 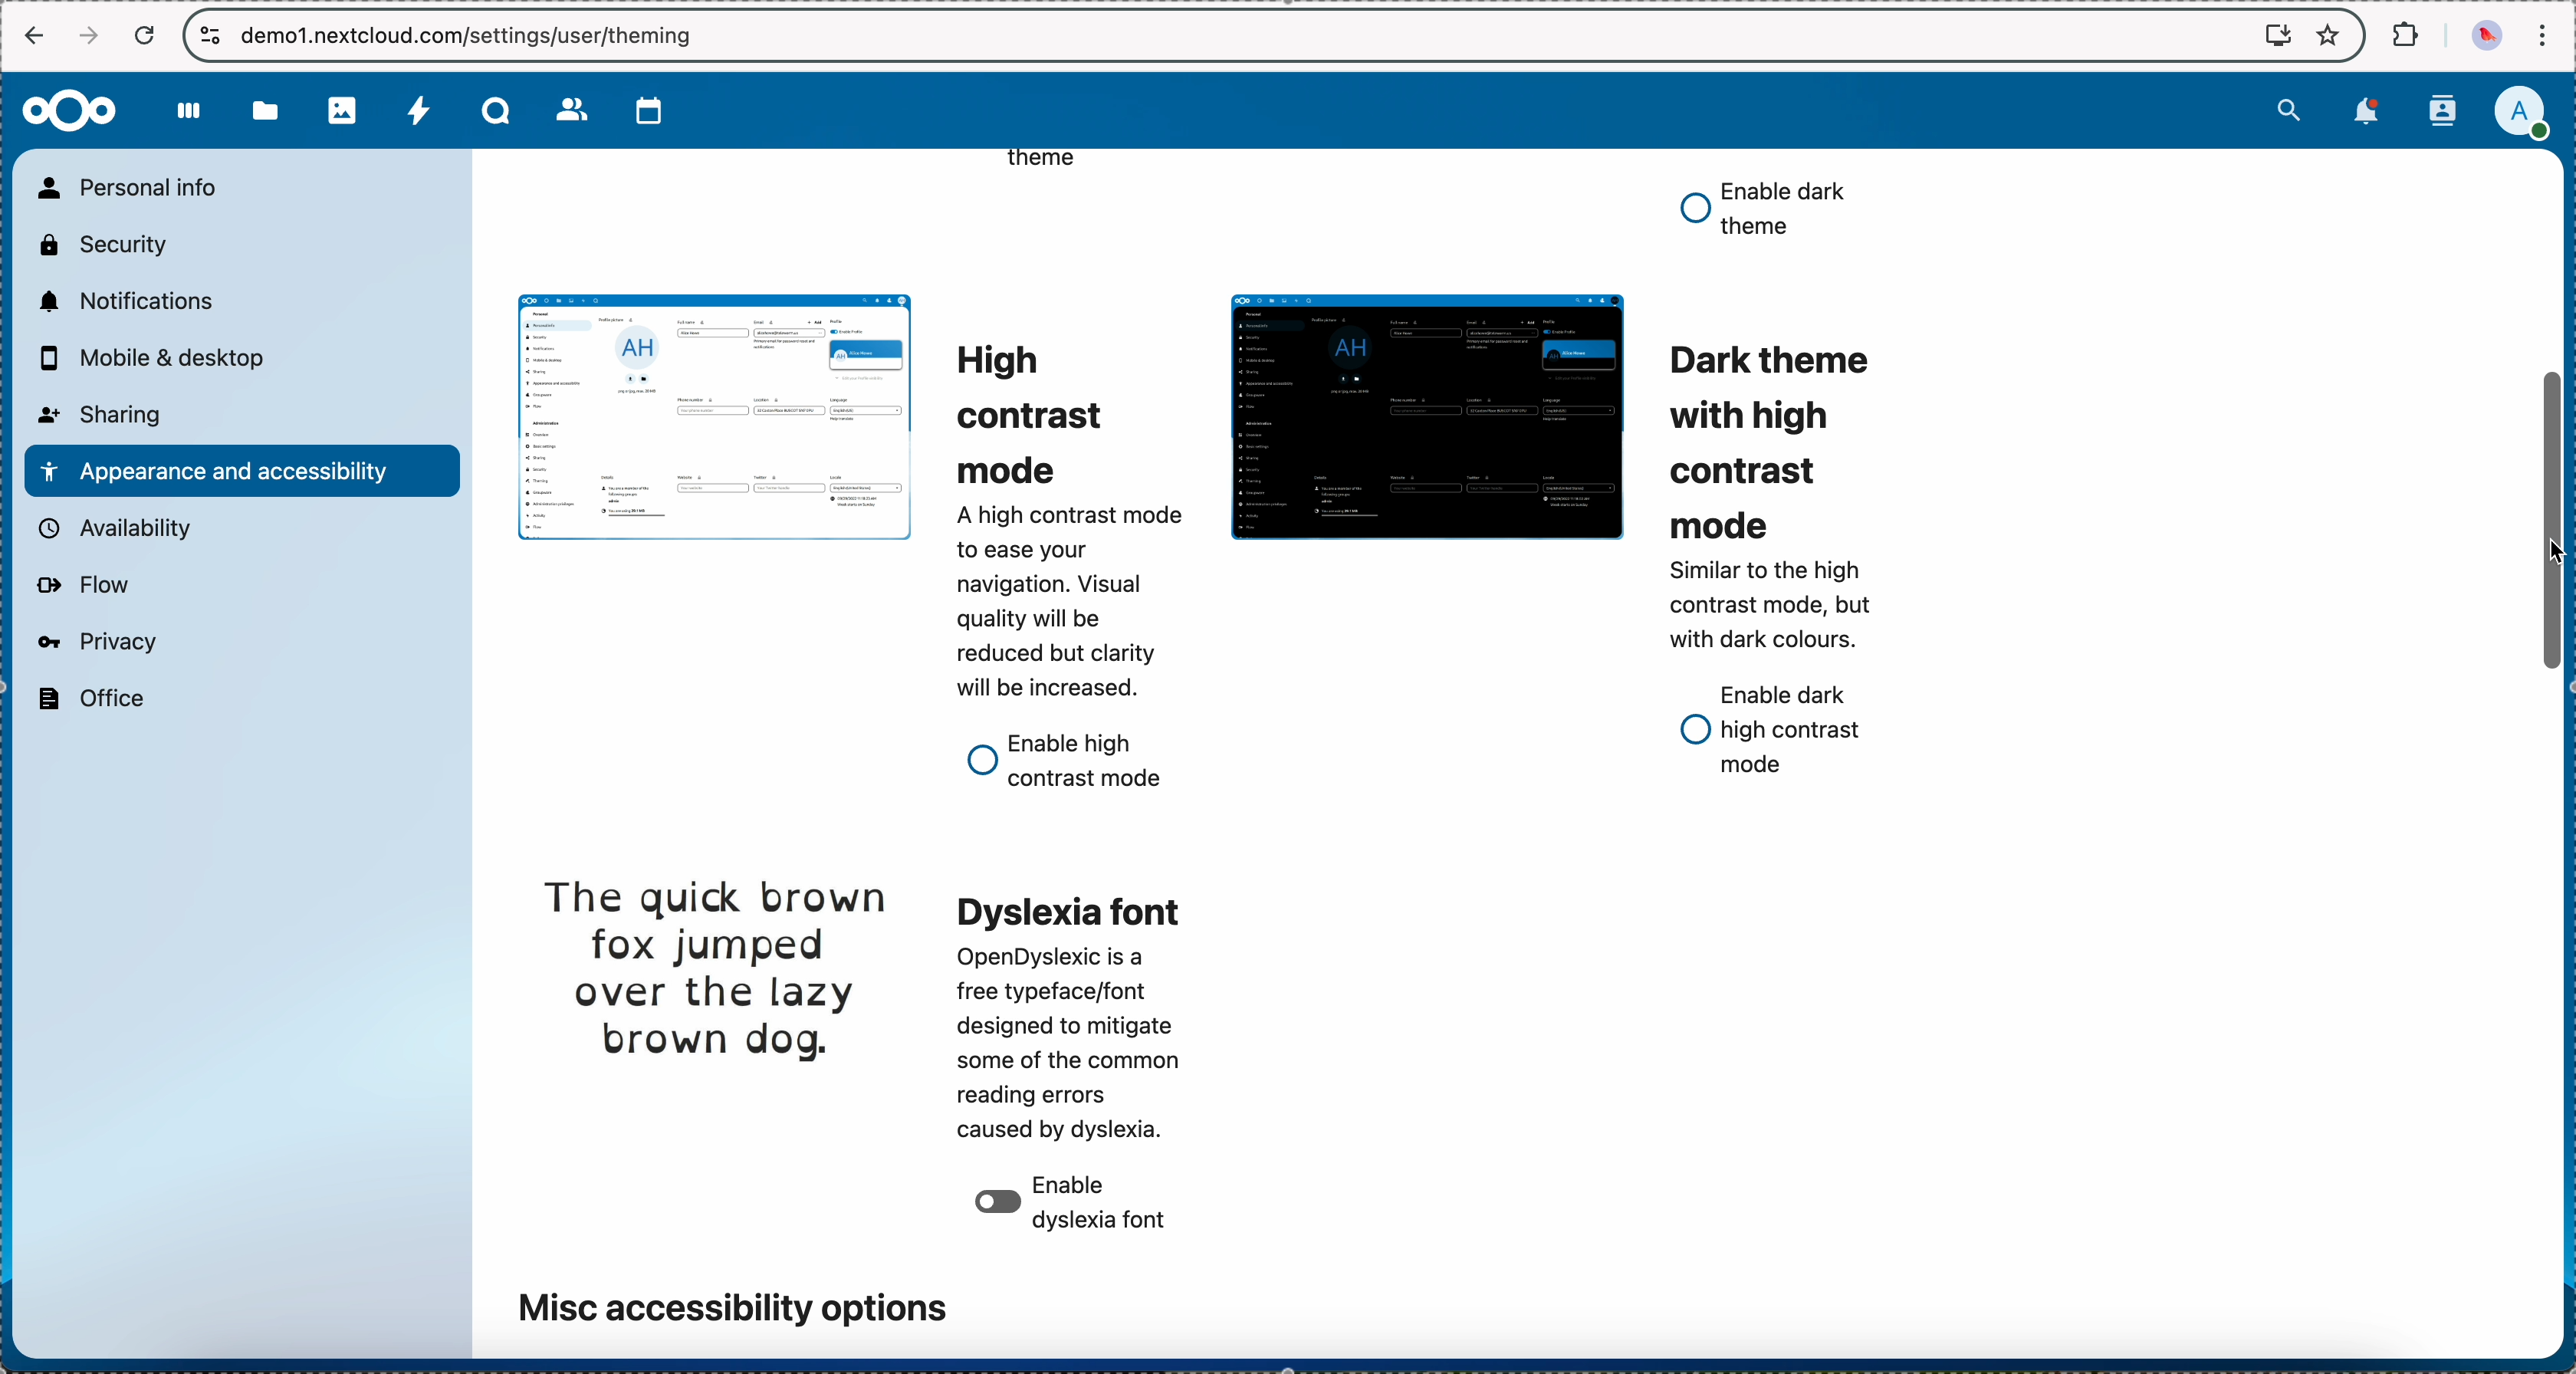 What do you see at coordinates (119, 527) in the screenshot?
I see `availability` at bounding box center [119, 527].